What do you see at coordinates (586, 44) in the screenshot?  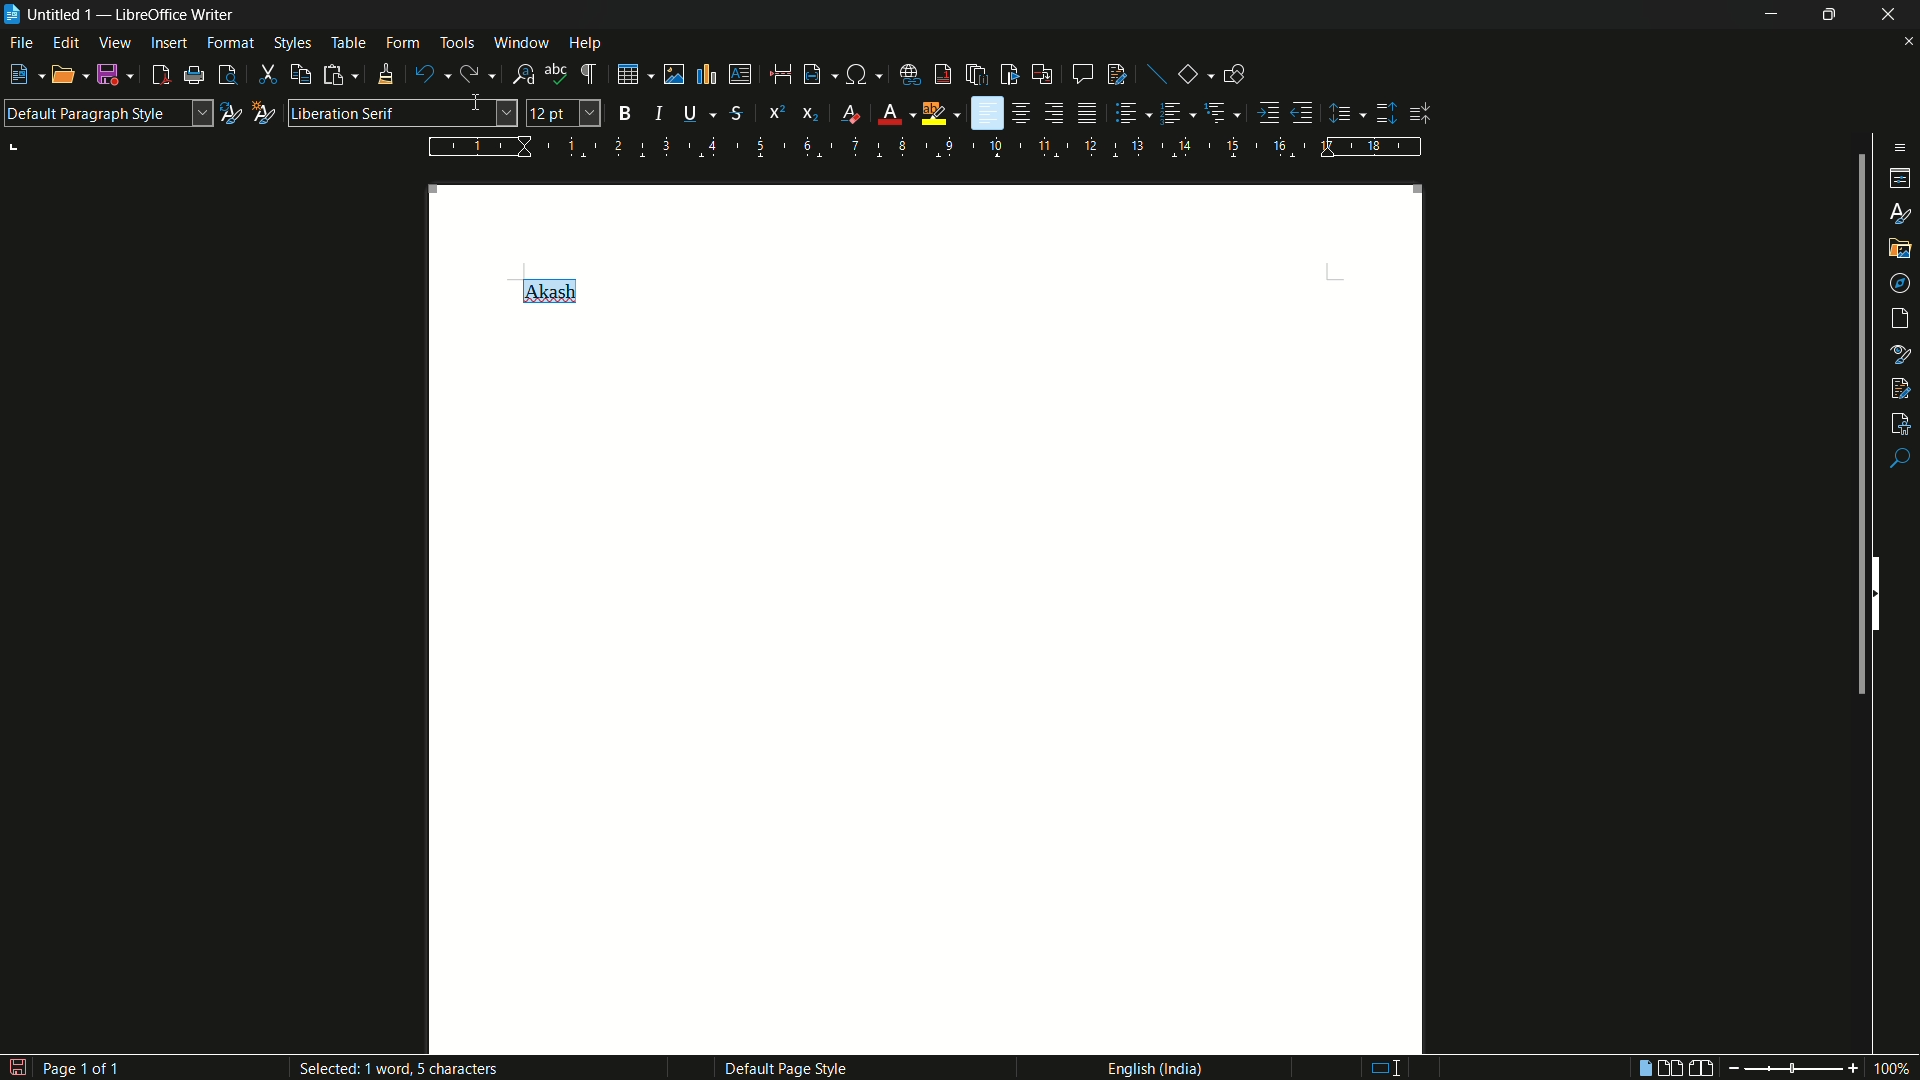 I see `help menu` at bounding box center [586, 44].